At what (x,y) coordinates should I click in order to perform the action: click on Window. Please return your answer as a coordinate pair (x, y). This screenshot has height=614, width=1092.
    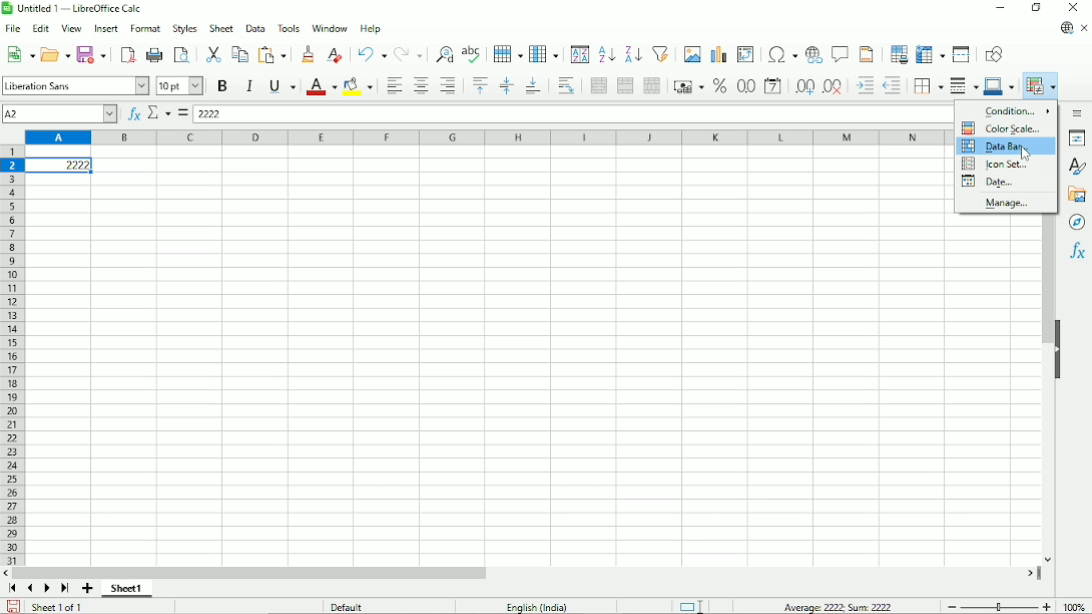
    Looking at the image, I should click on (330, 28).